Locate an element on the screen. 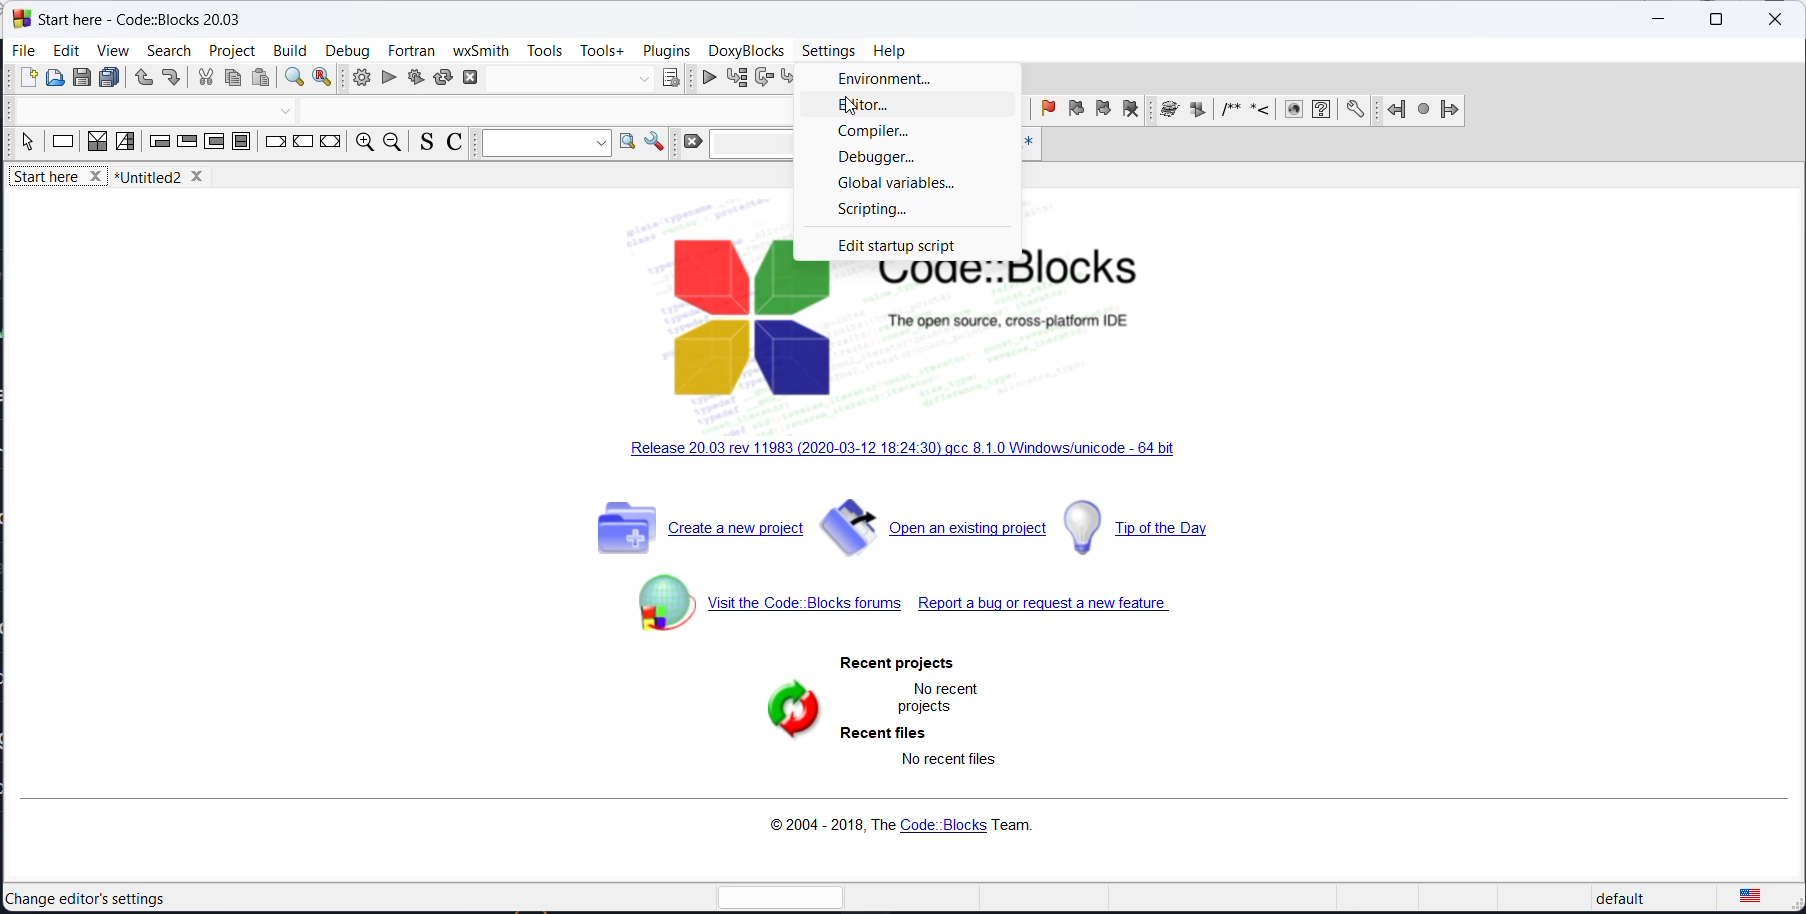 The image size is (1806, 914). setting is located at coordinates (1356, 110).